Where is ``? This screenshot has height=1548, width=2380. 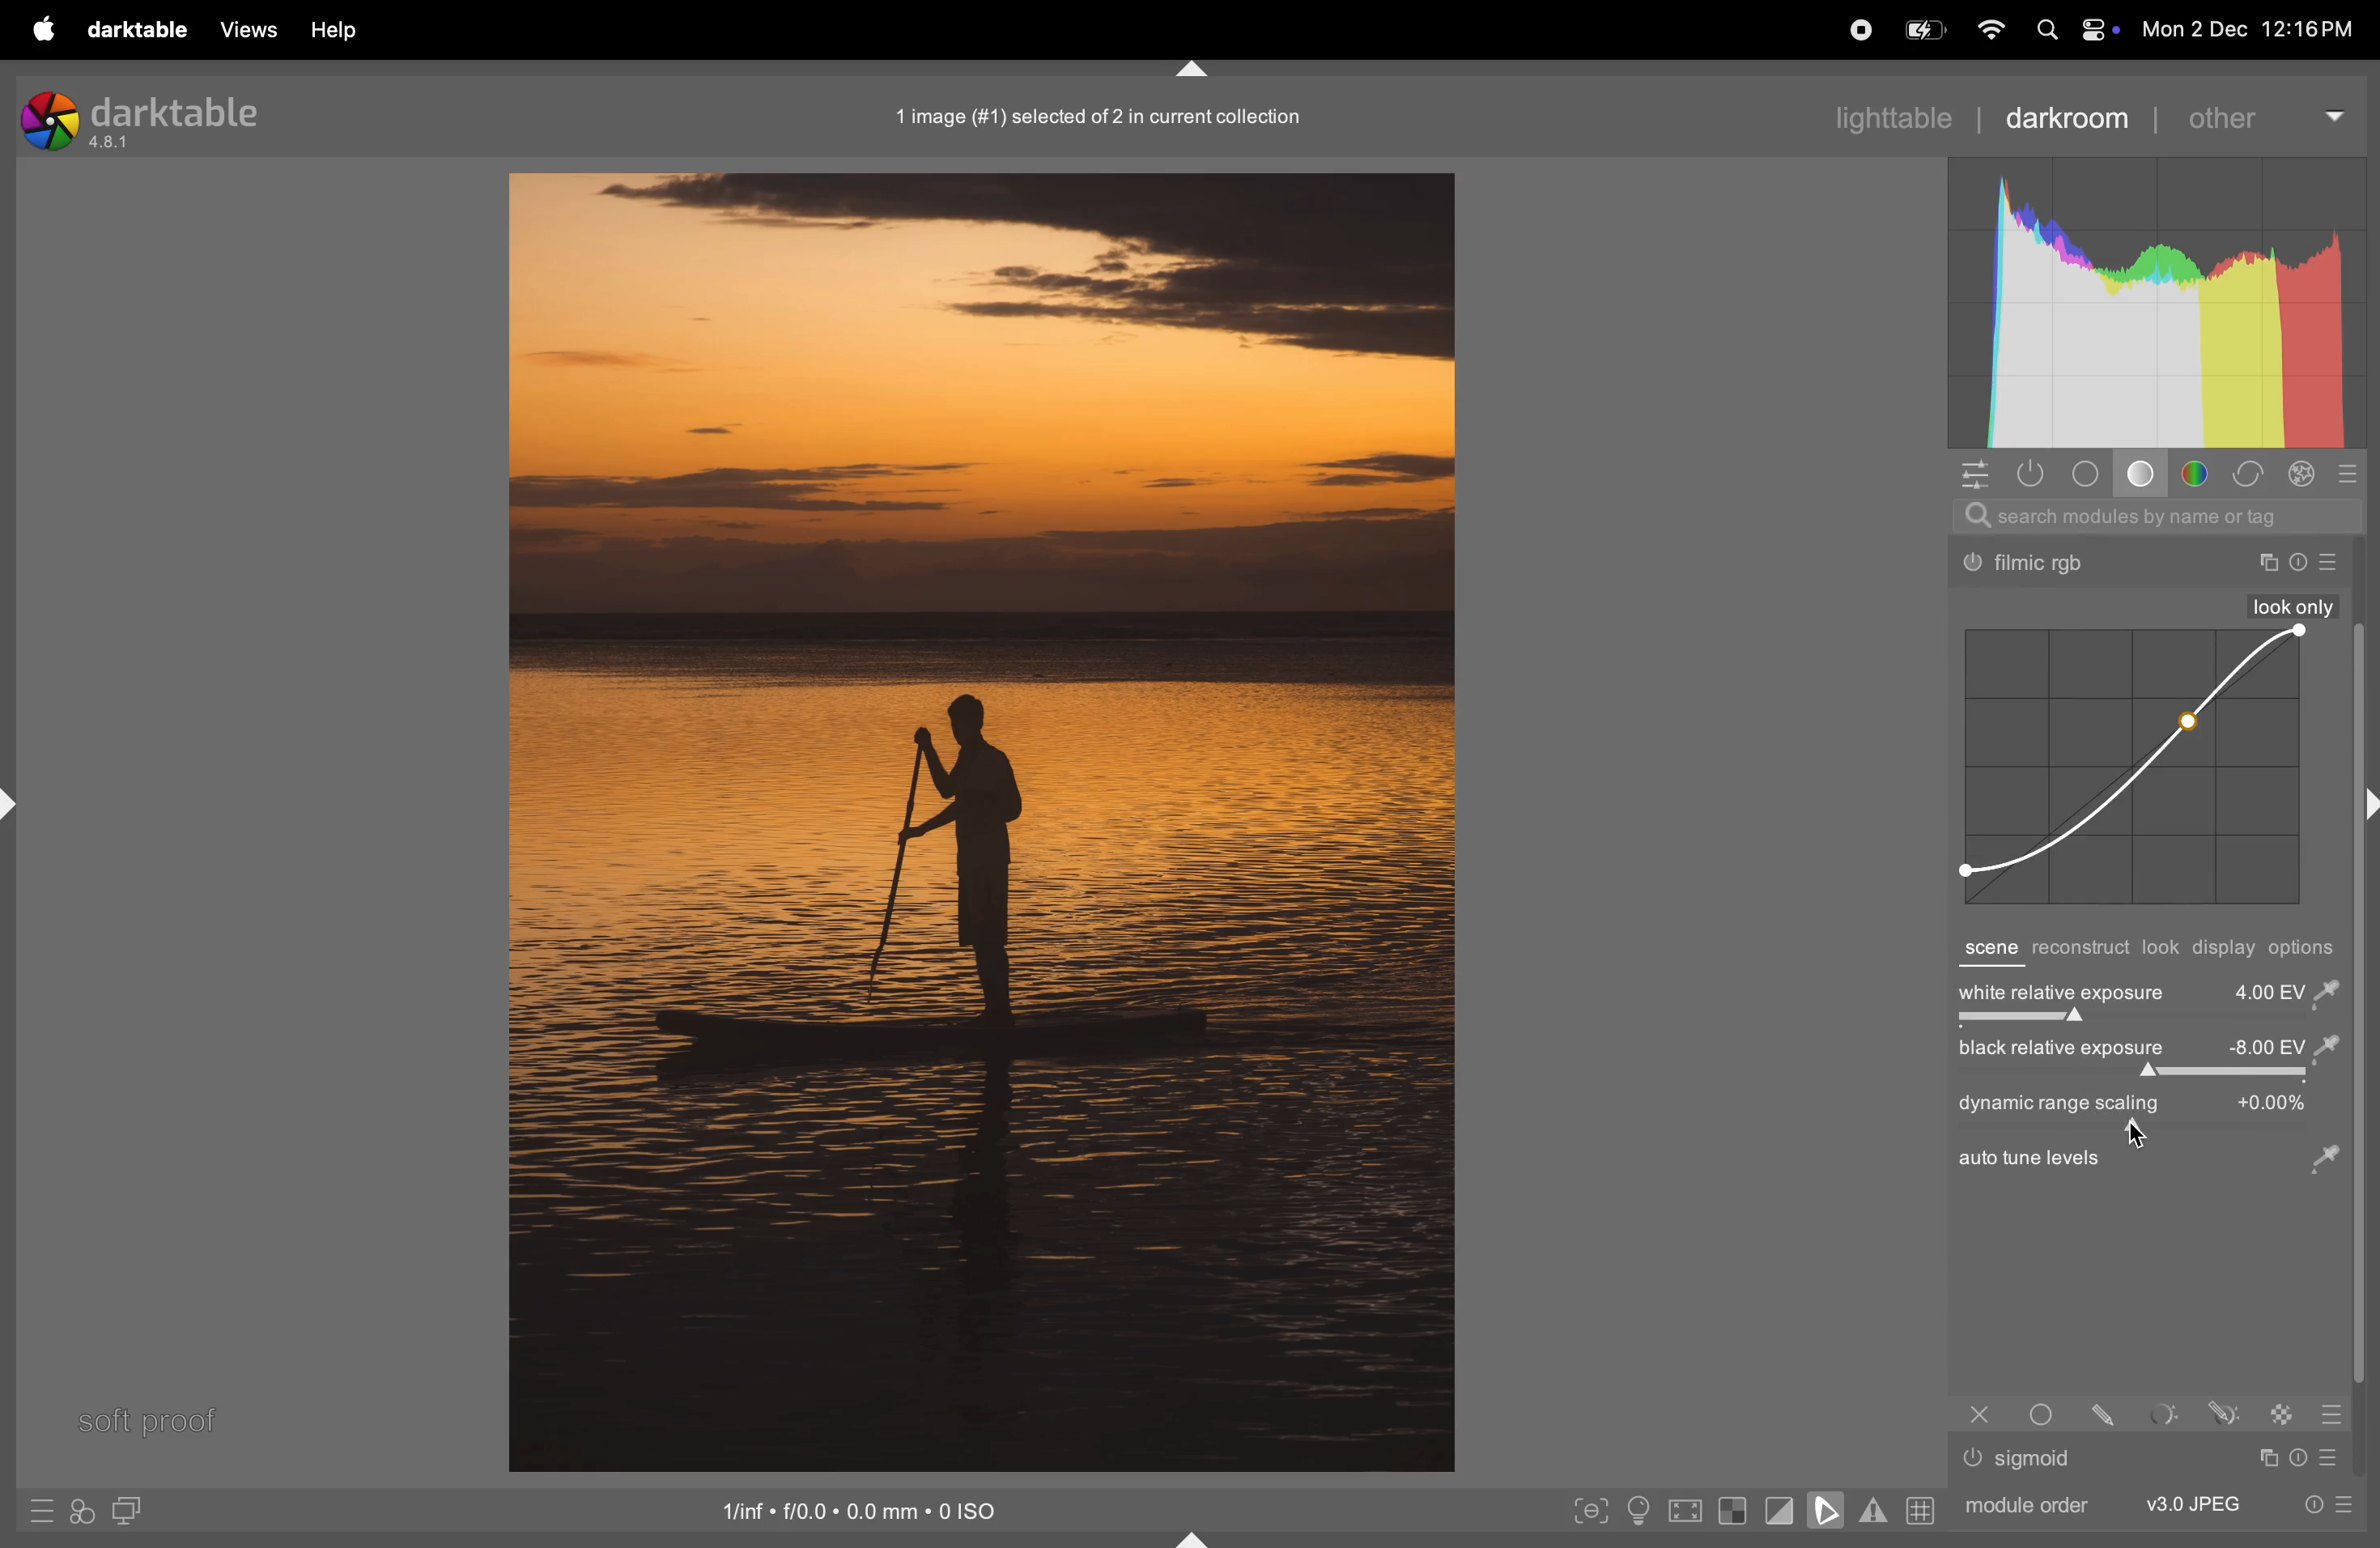
 is located at coordinates (2047, 1413).